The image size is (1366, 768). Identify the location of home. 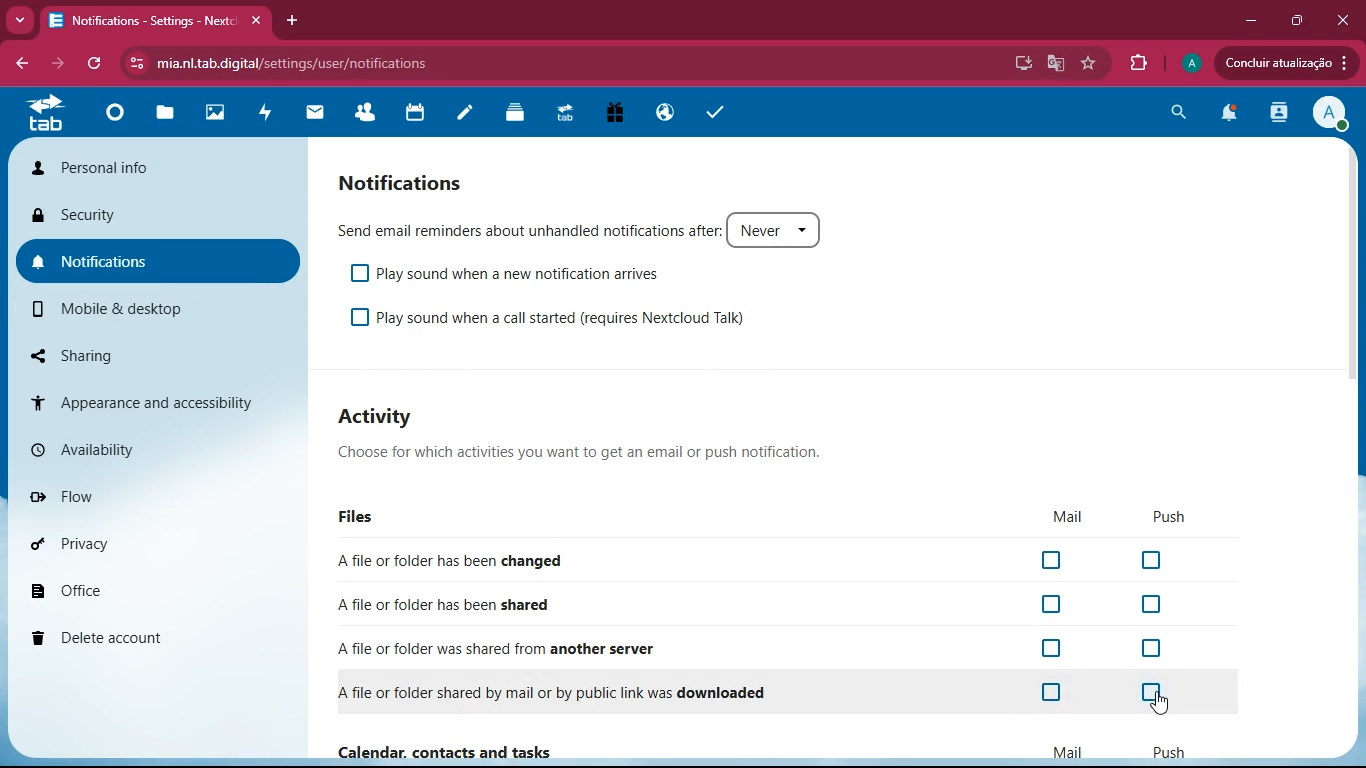
(110, 117).